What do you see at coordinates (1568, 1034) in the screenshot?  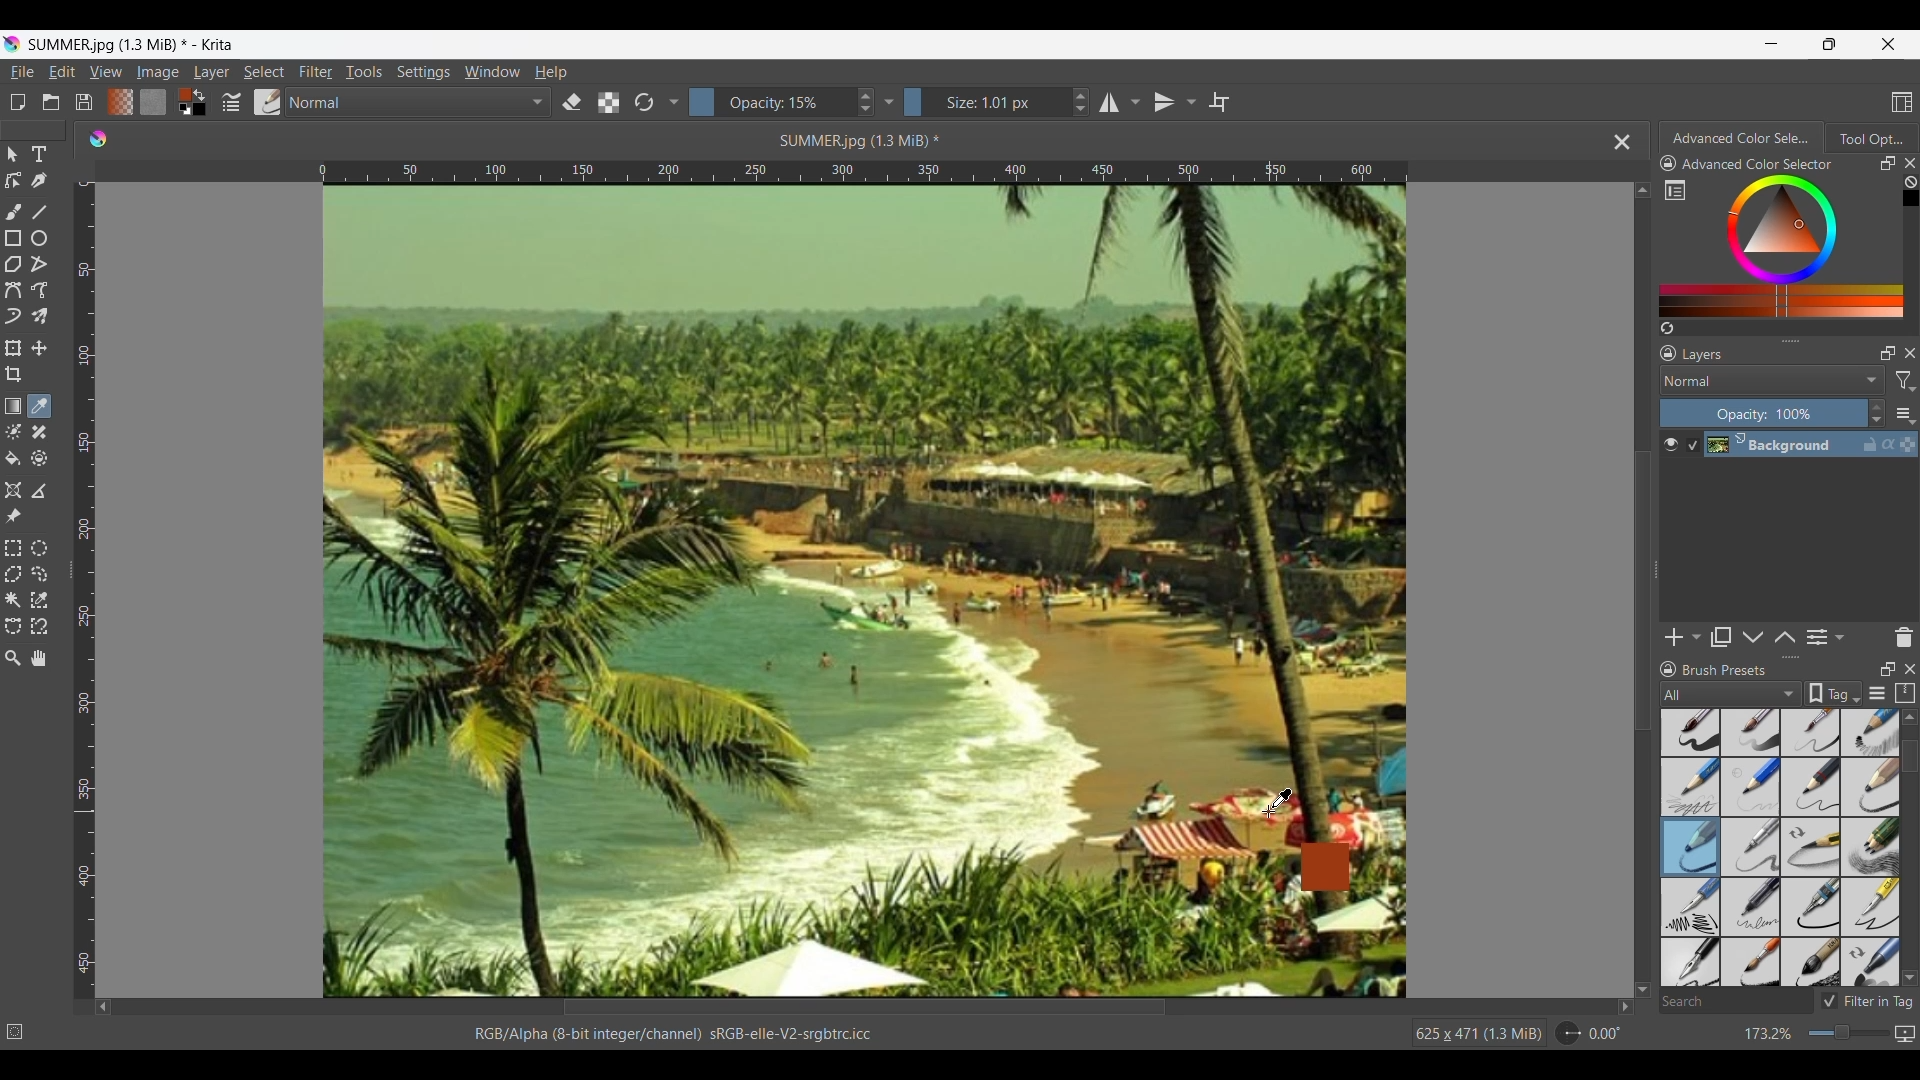 I see `Rotation dial` at bounding box center [1568, 1034].